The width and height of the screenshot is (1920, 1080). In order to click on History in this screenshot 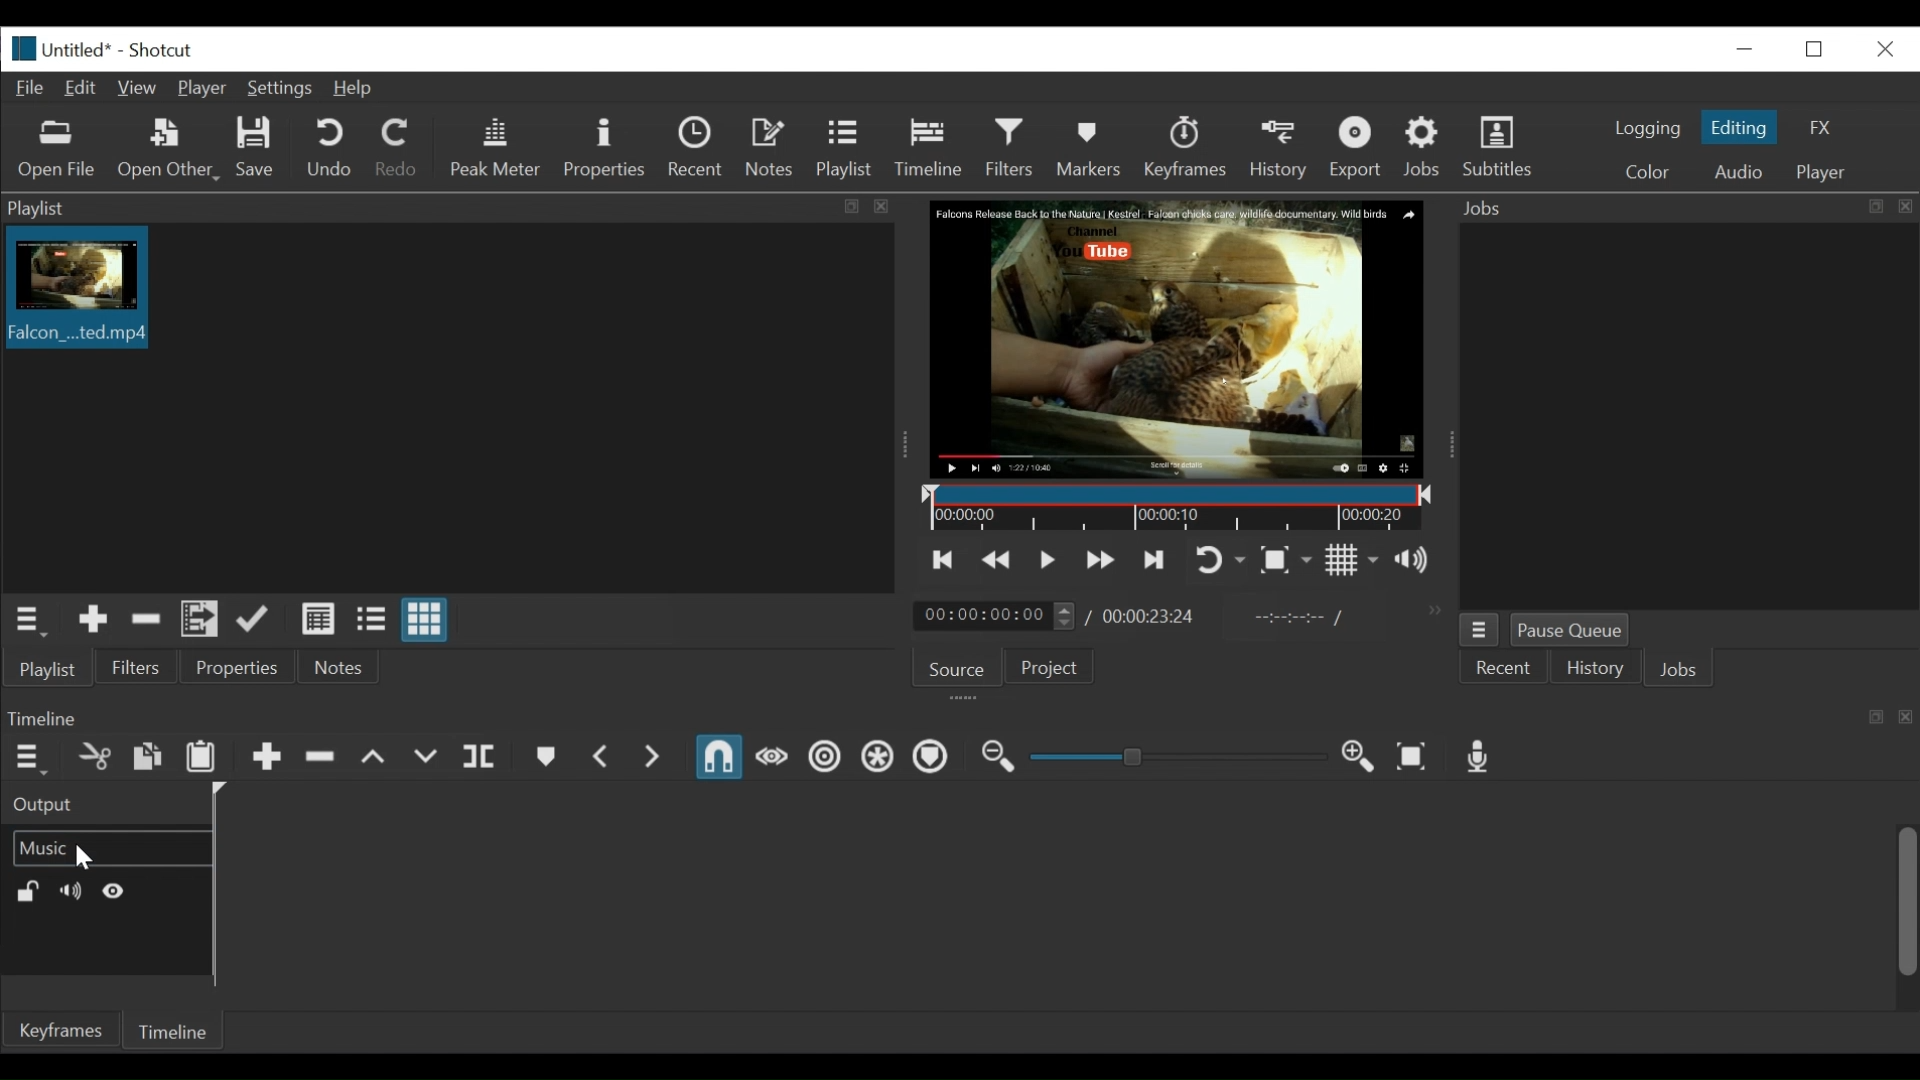, I will do `click(1593, 668)`.